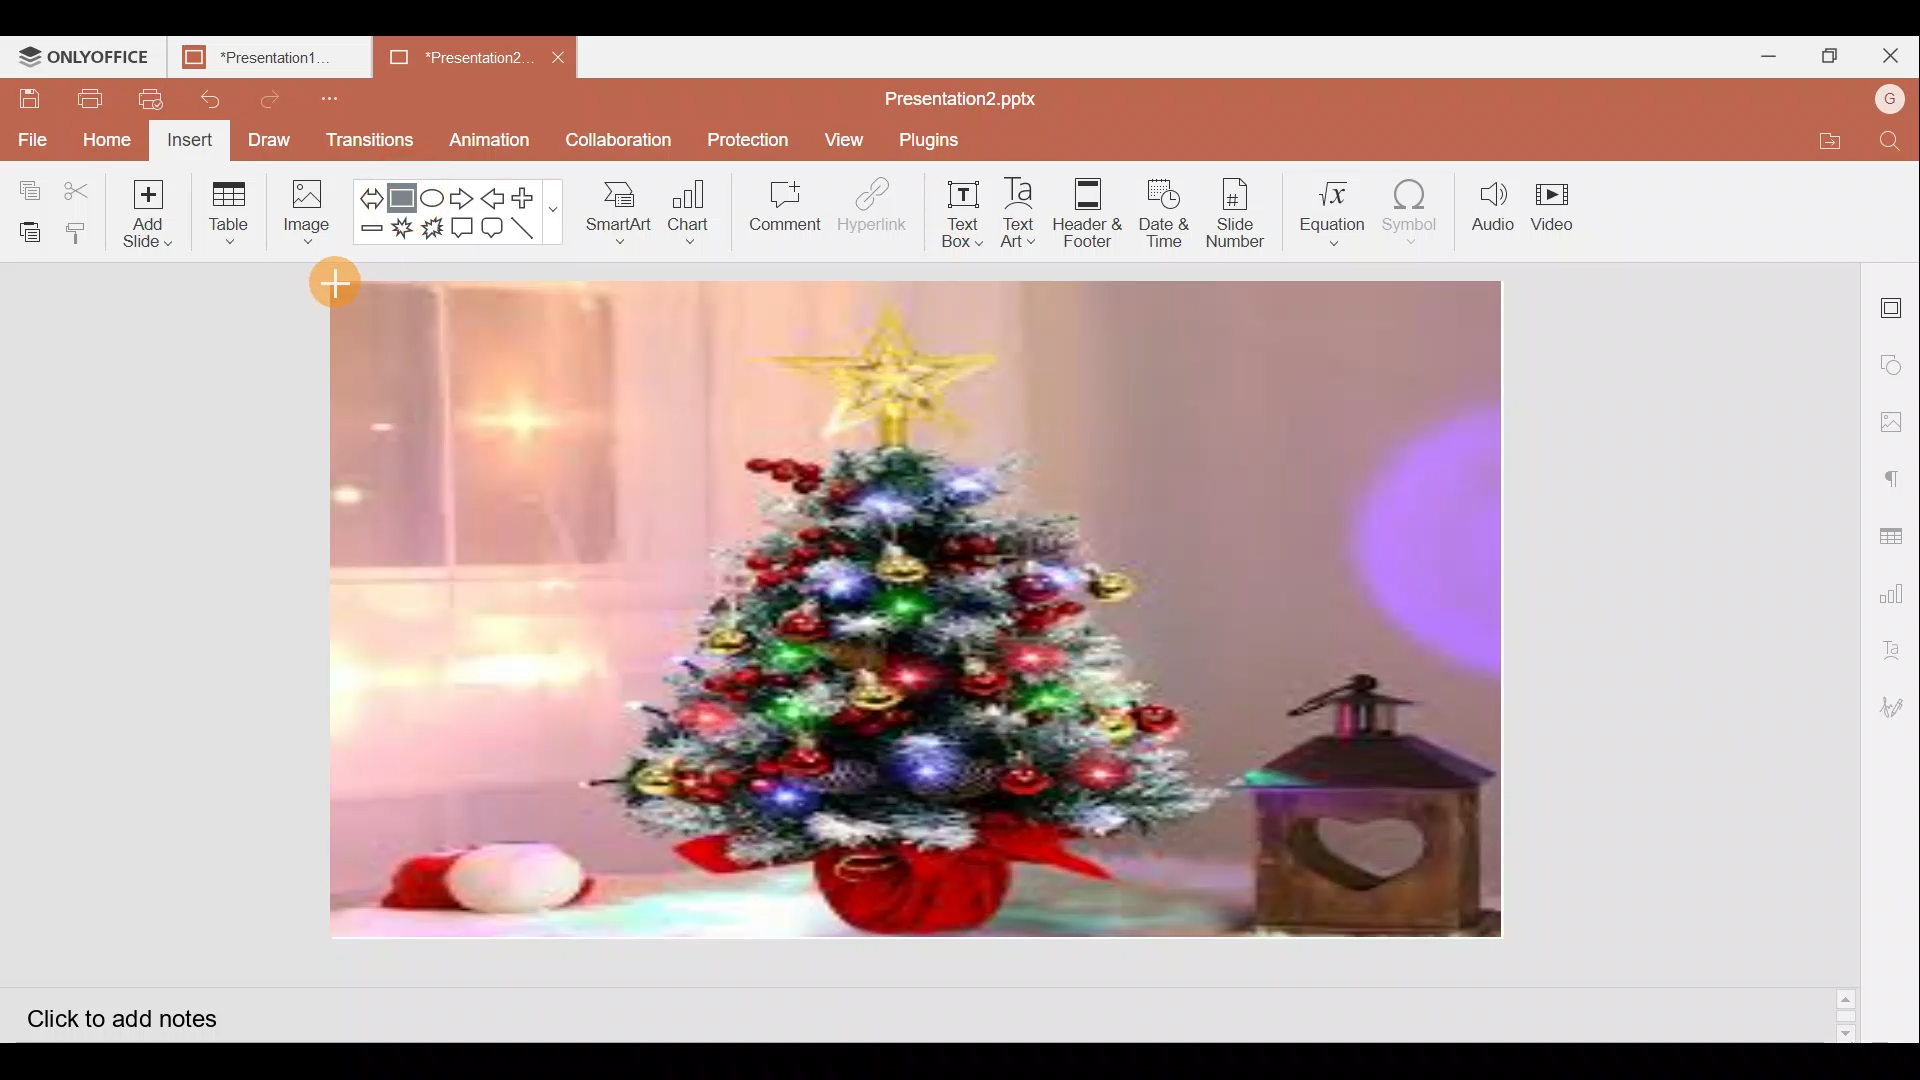 The width and height of the screenshot is (1920, 1080). I want to click on Plus, so click(530, 198).